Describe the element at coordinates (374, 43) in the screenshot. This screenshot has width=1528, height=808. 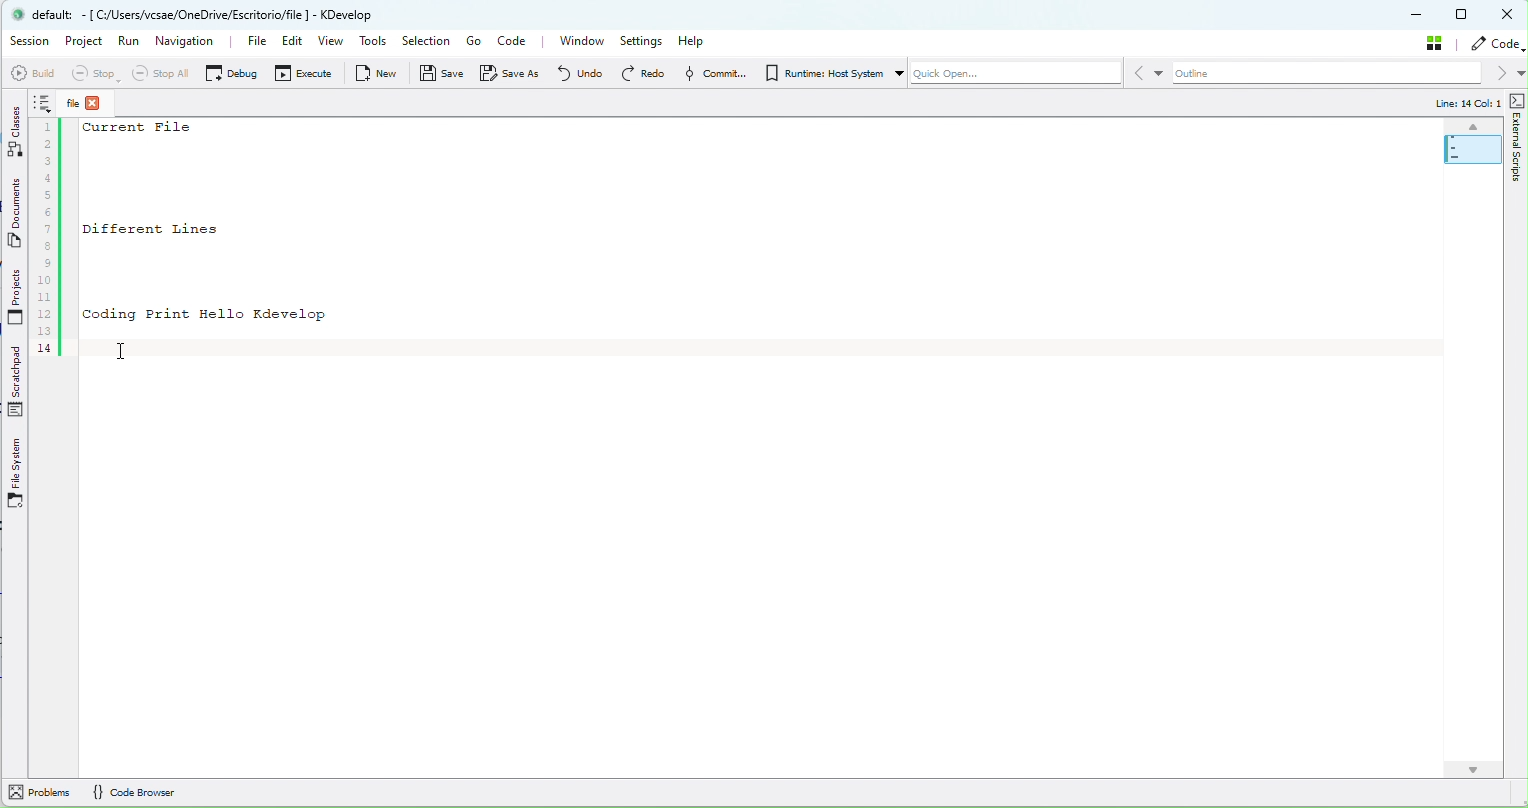
I see `tools` at that location.